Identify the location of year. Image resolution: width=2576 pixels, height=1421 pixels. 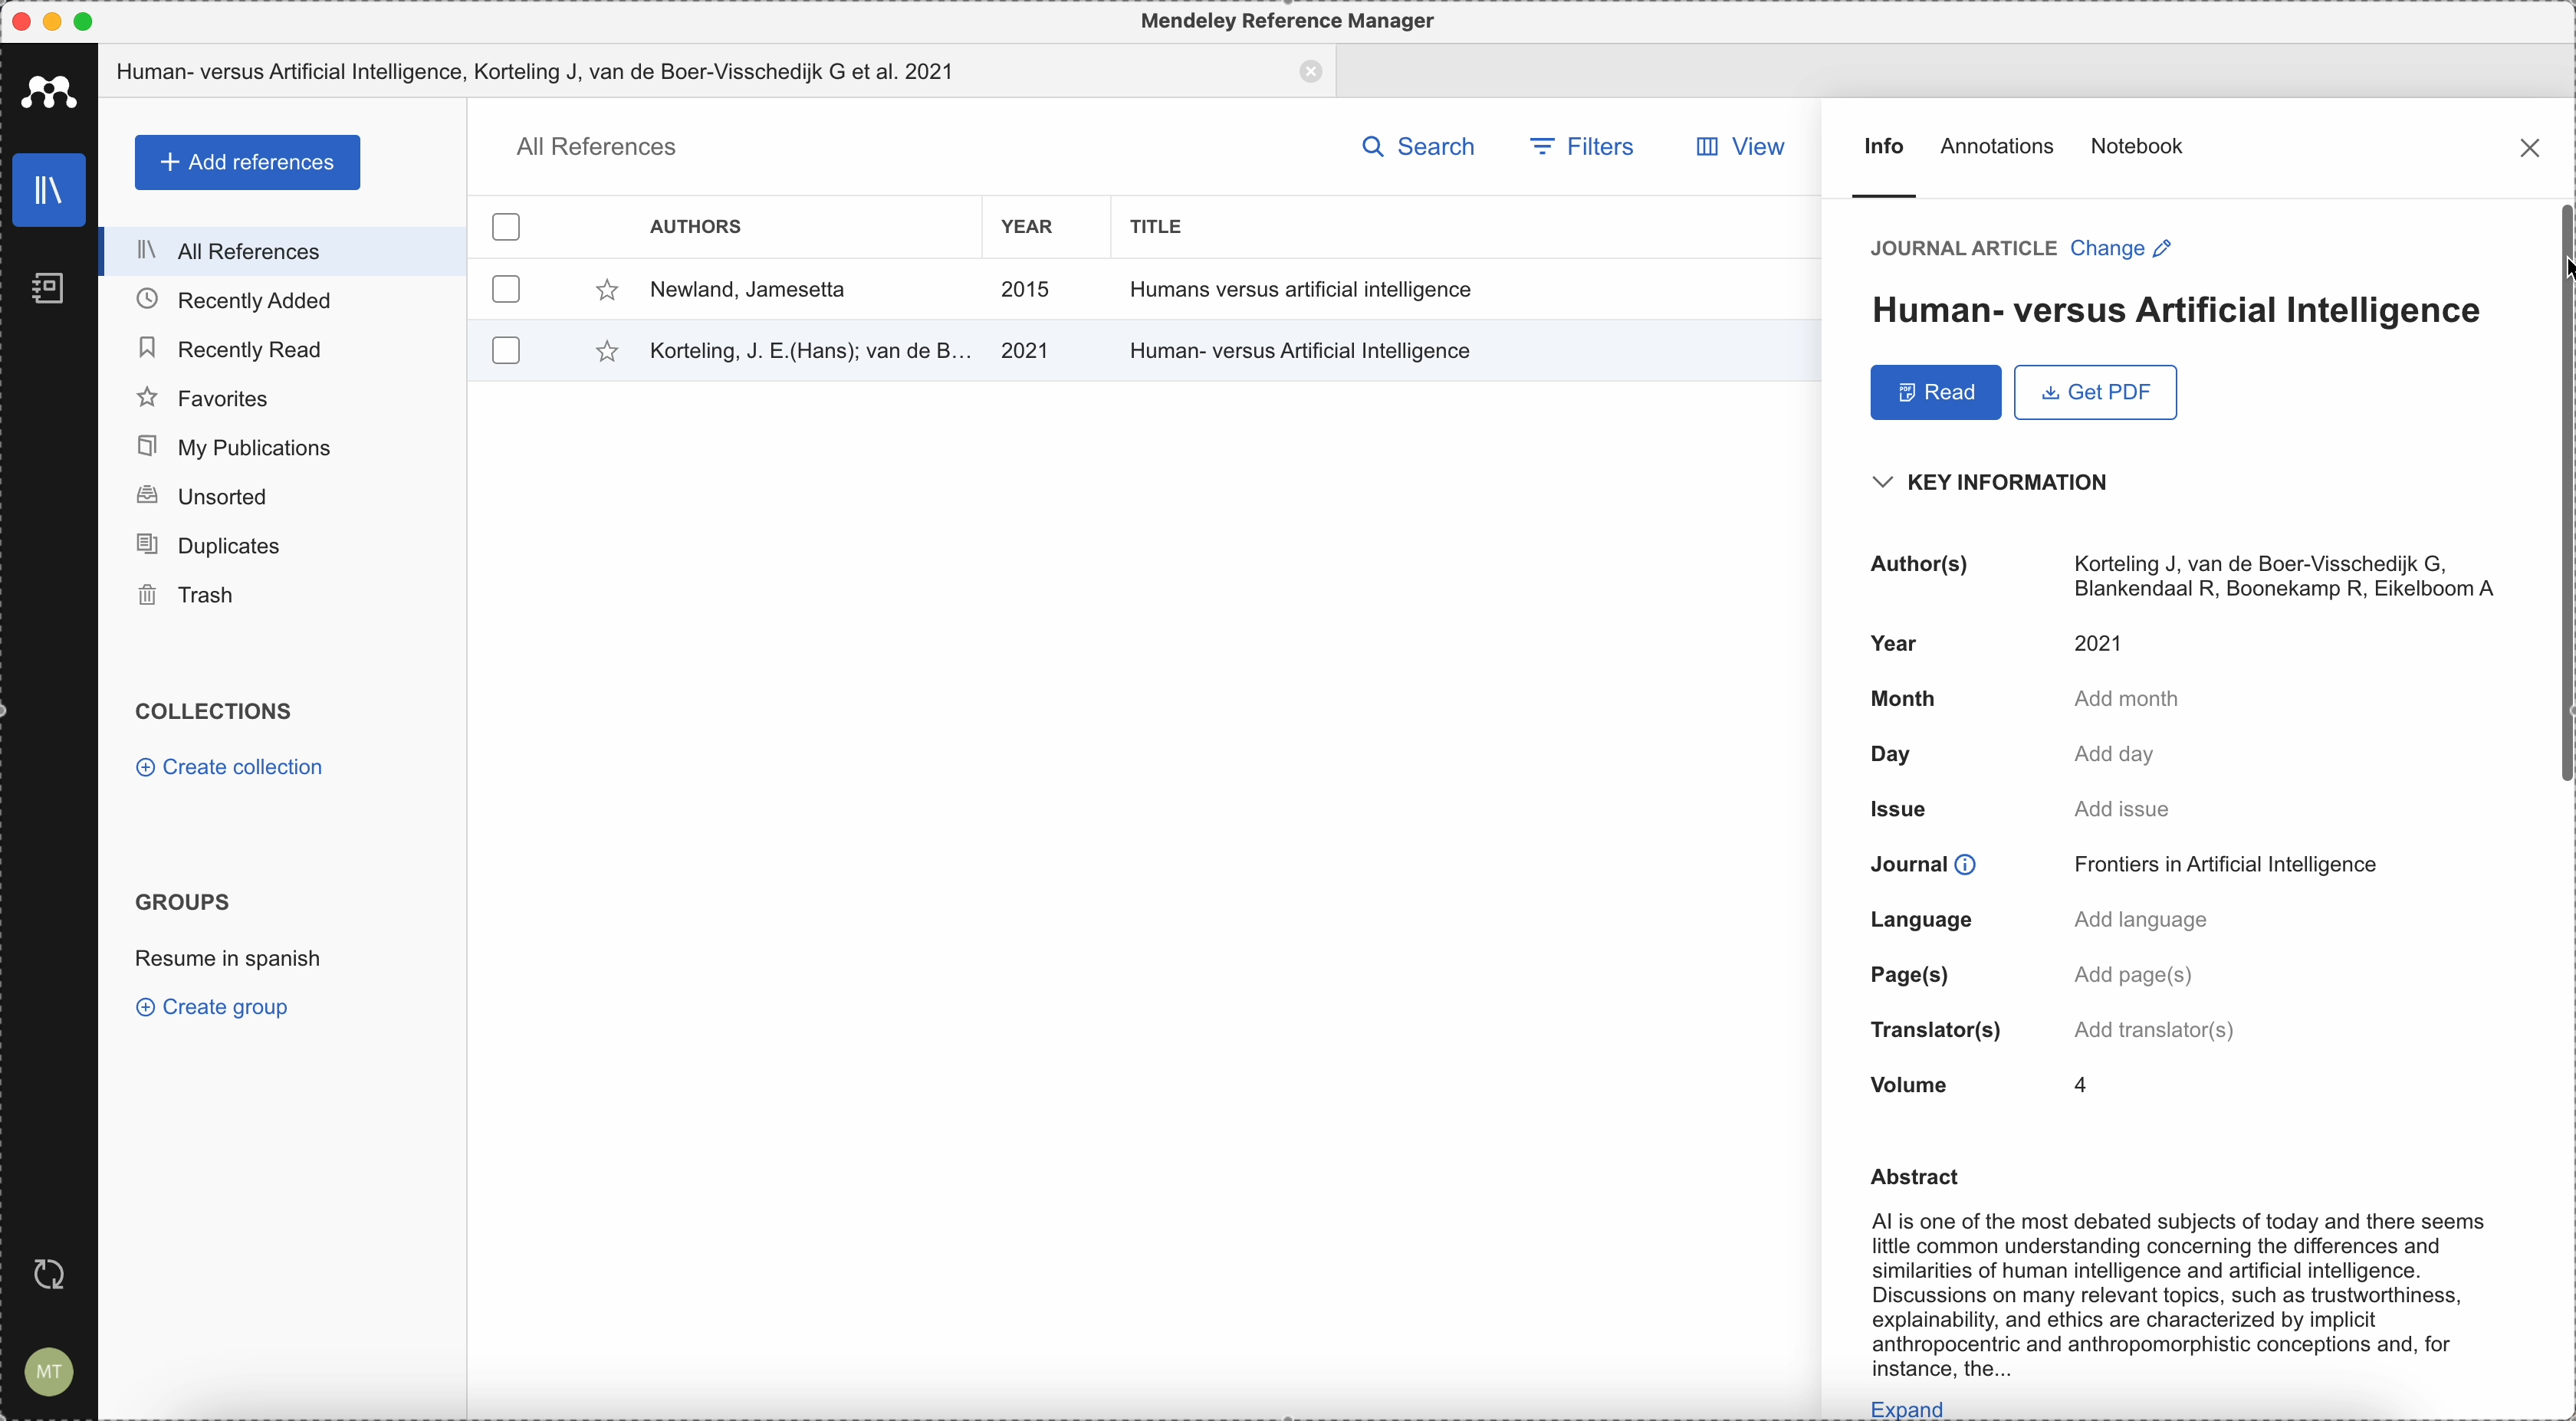
(1027, 227).